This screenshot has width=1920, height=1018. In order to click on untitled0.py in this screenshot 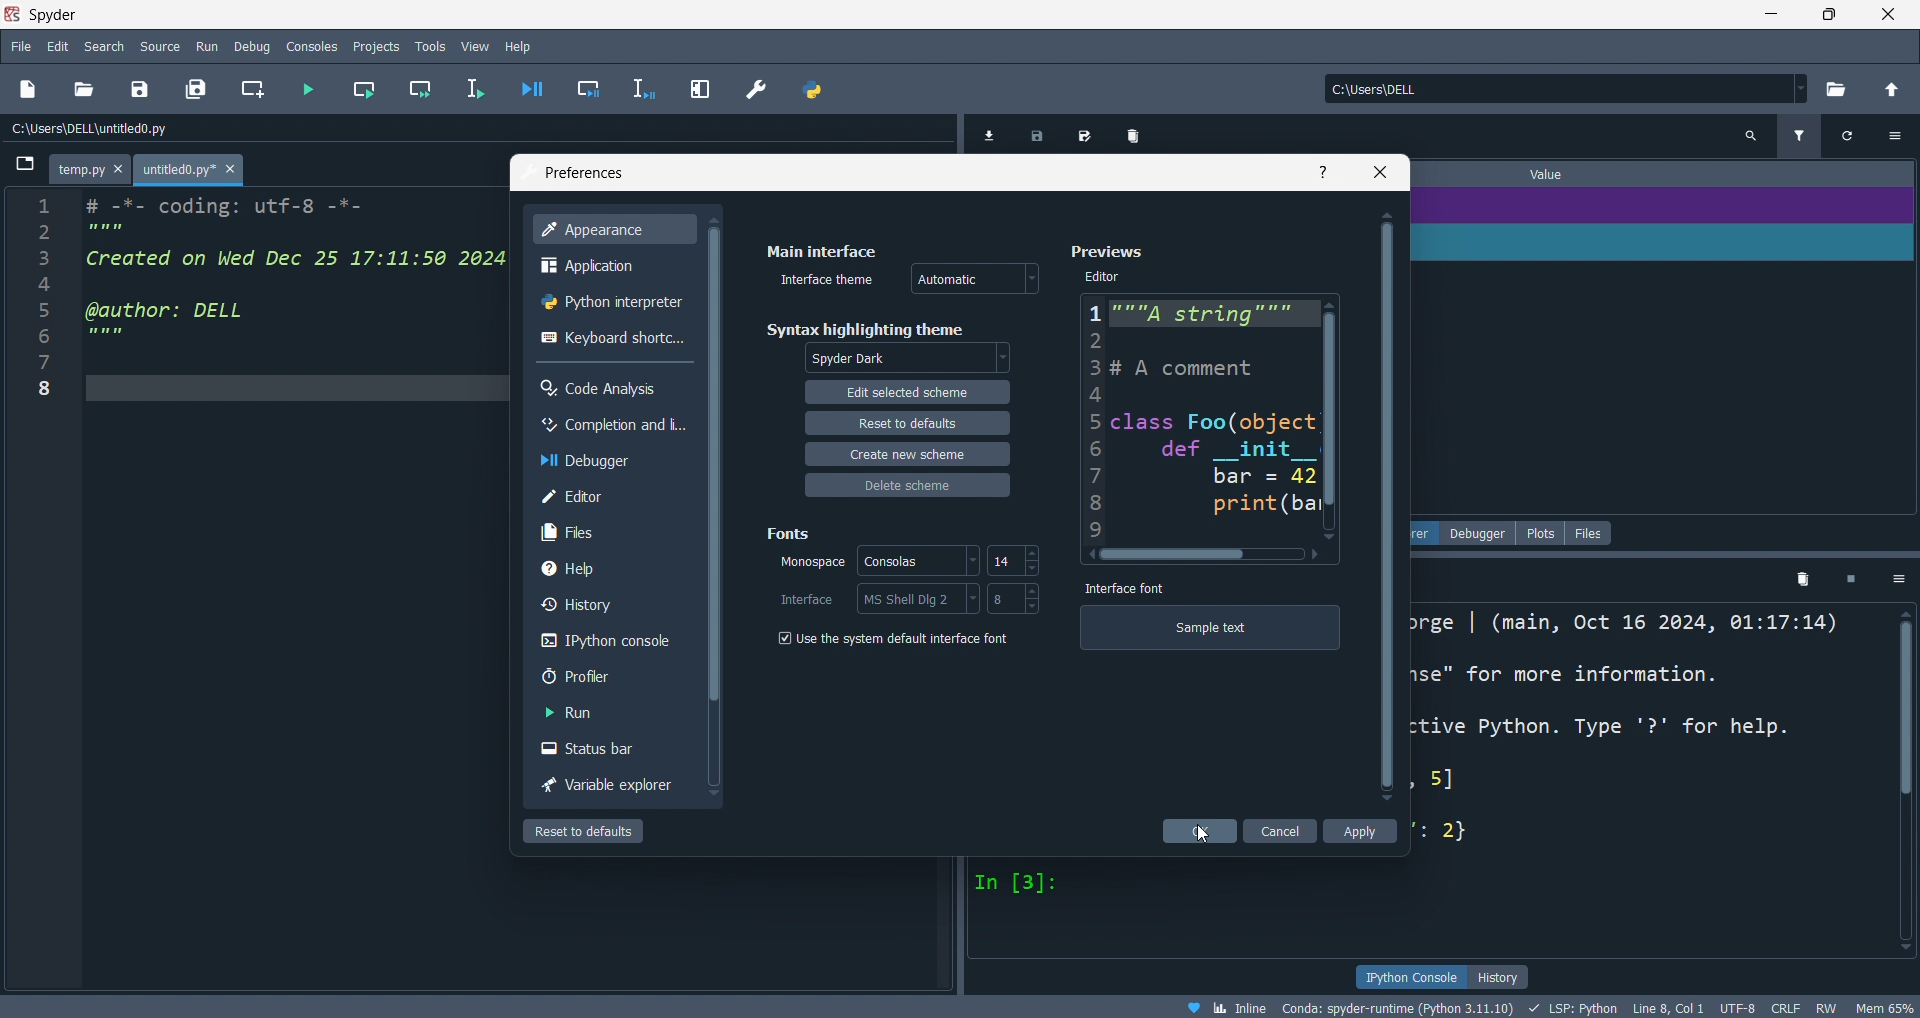, I will do `click(196, 169)`.